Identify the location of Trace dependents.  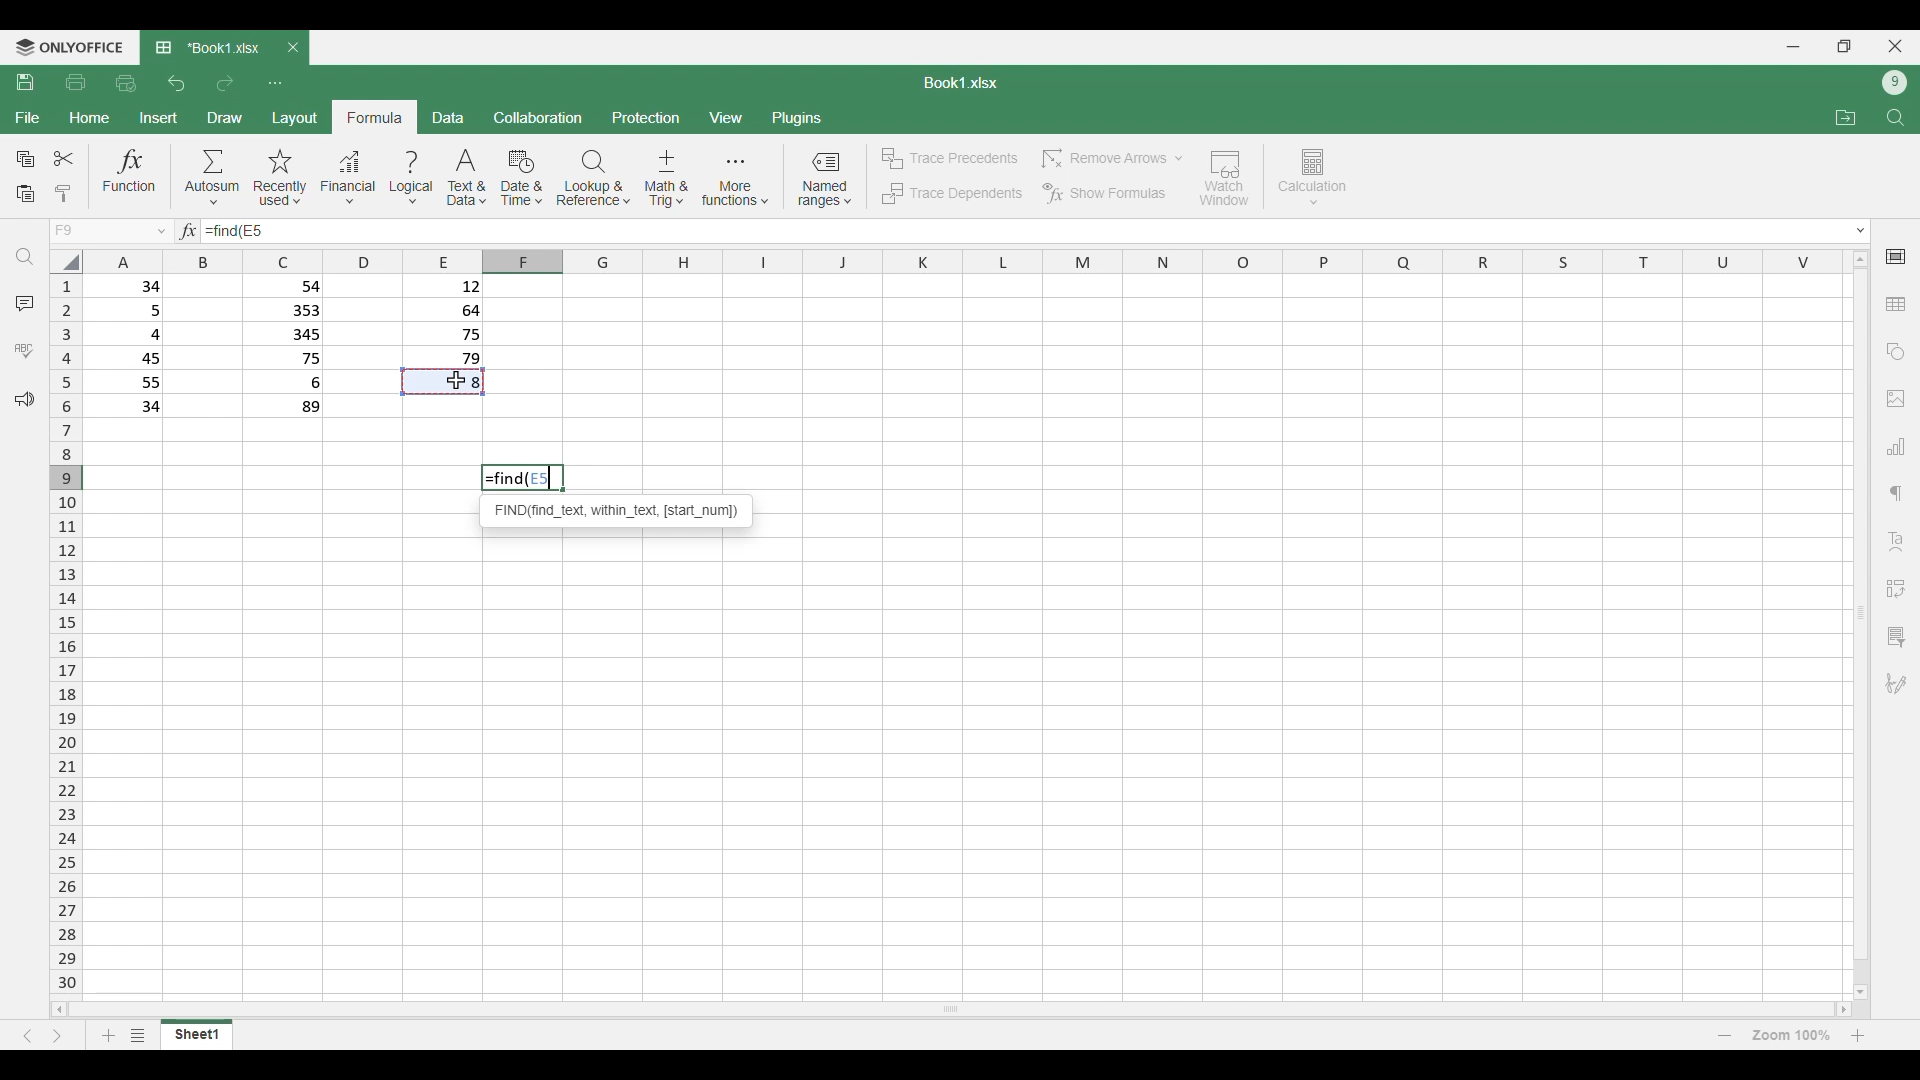
(951, 194).